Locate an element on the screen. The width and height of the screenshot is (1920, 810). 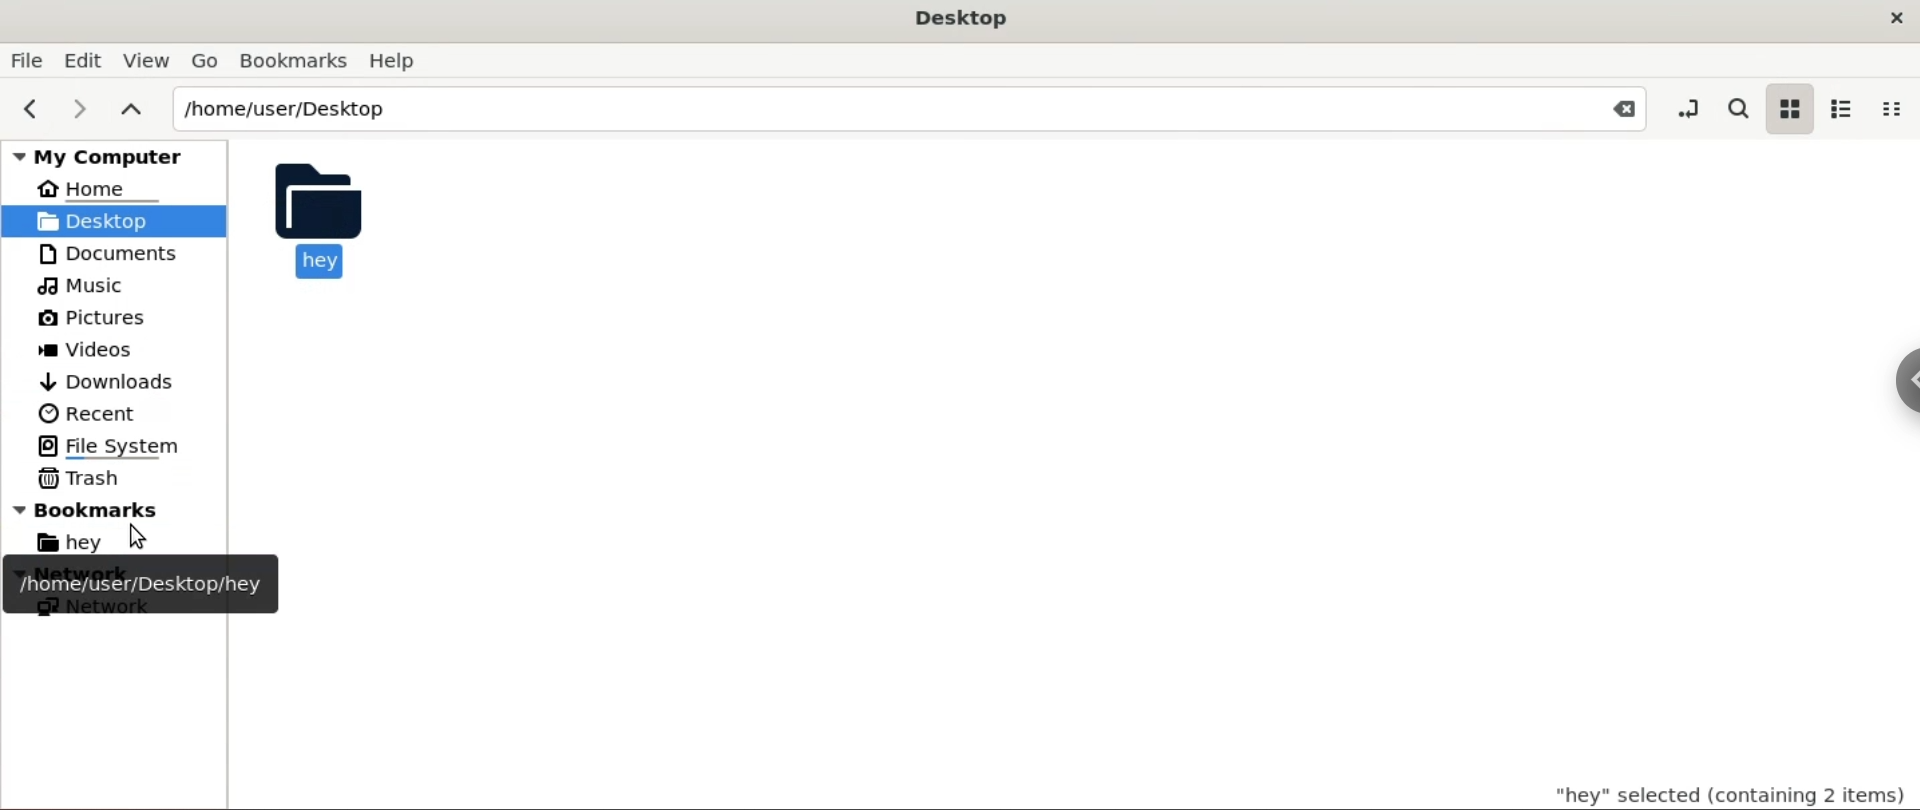
Documents is located at coordinates (106, 253).